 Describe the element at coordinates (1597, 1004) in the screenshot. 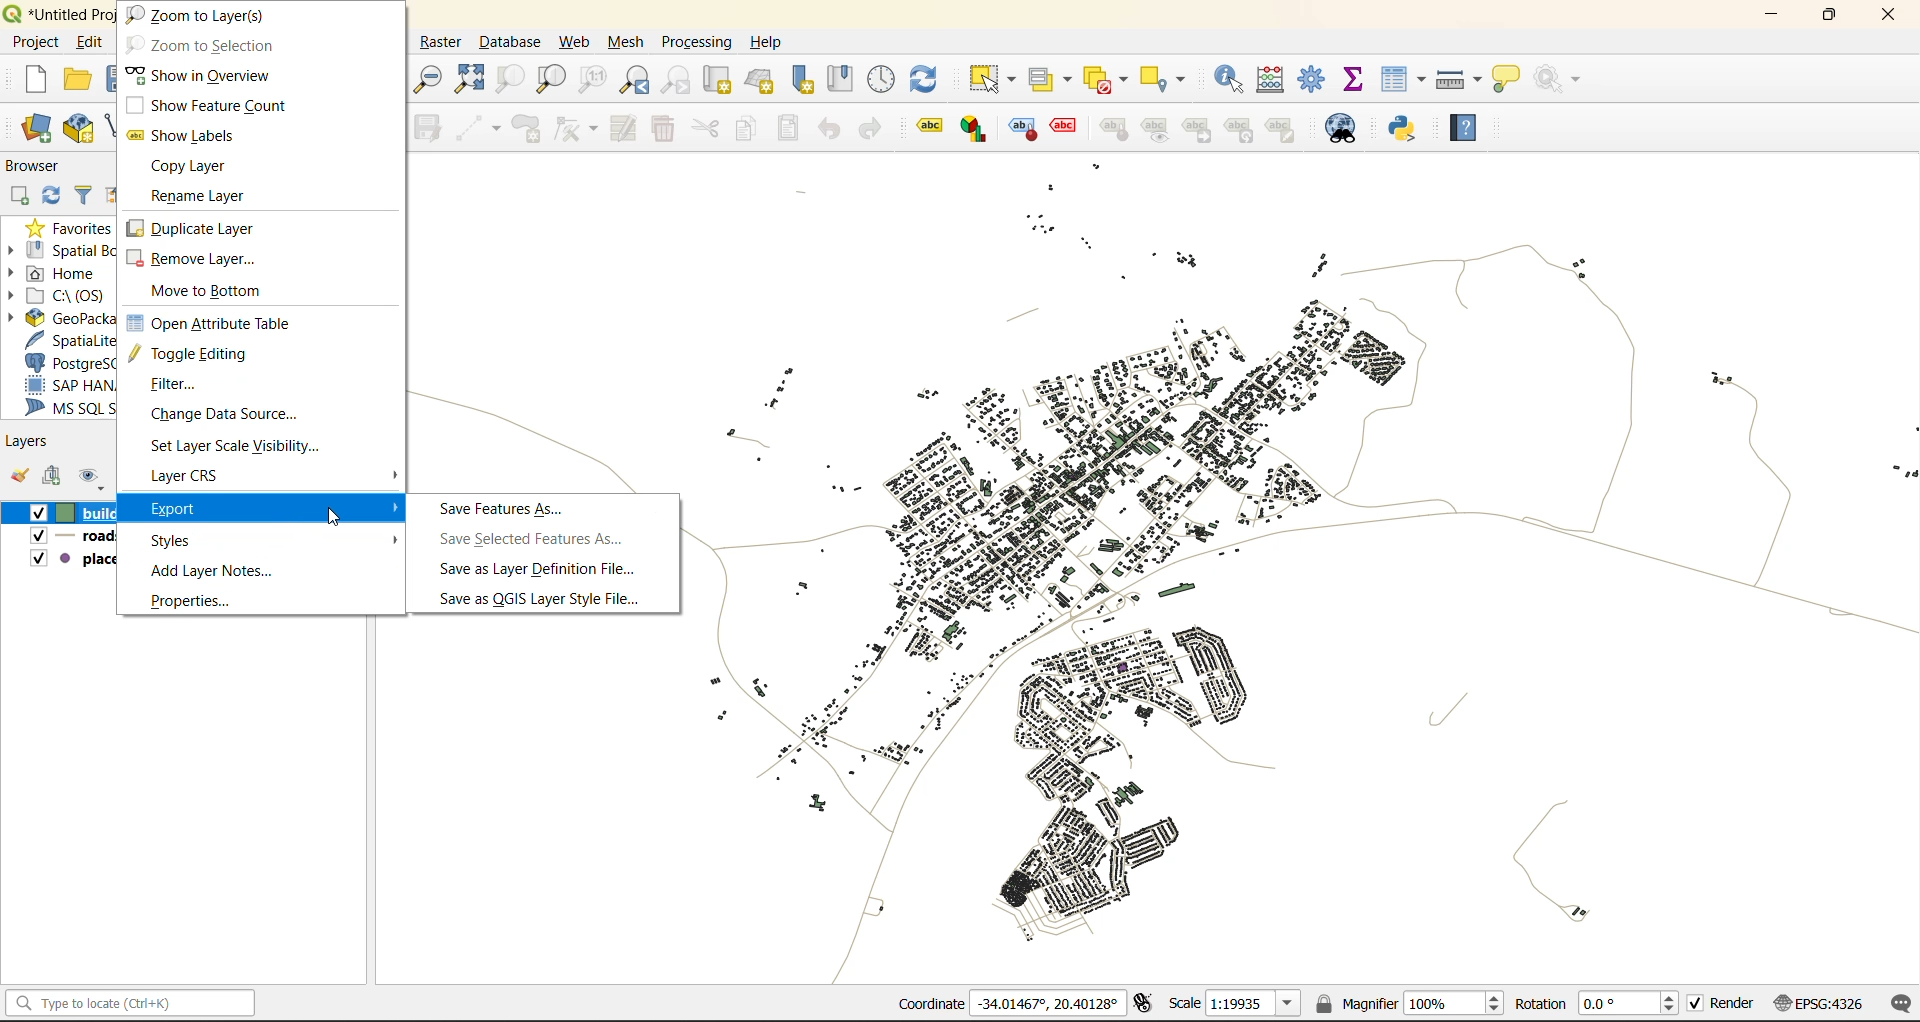

I see `rotation` at that location.